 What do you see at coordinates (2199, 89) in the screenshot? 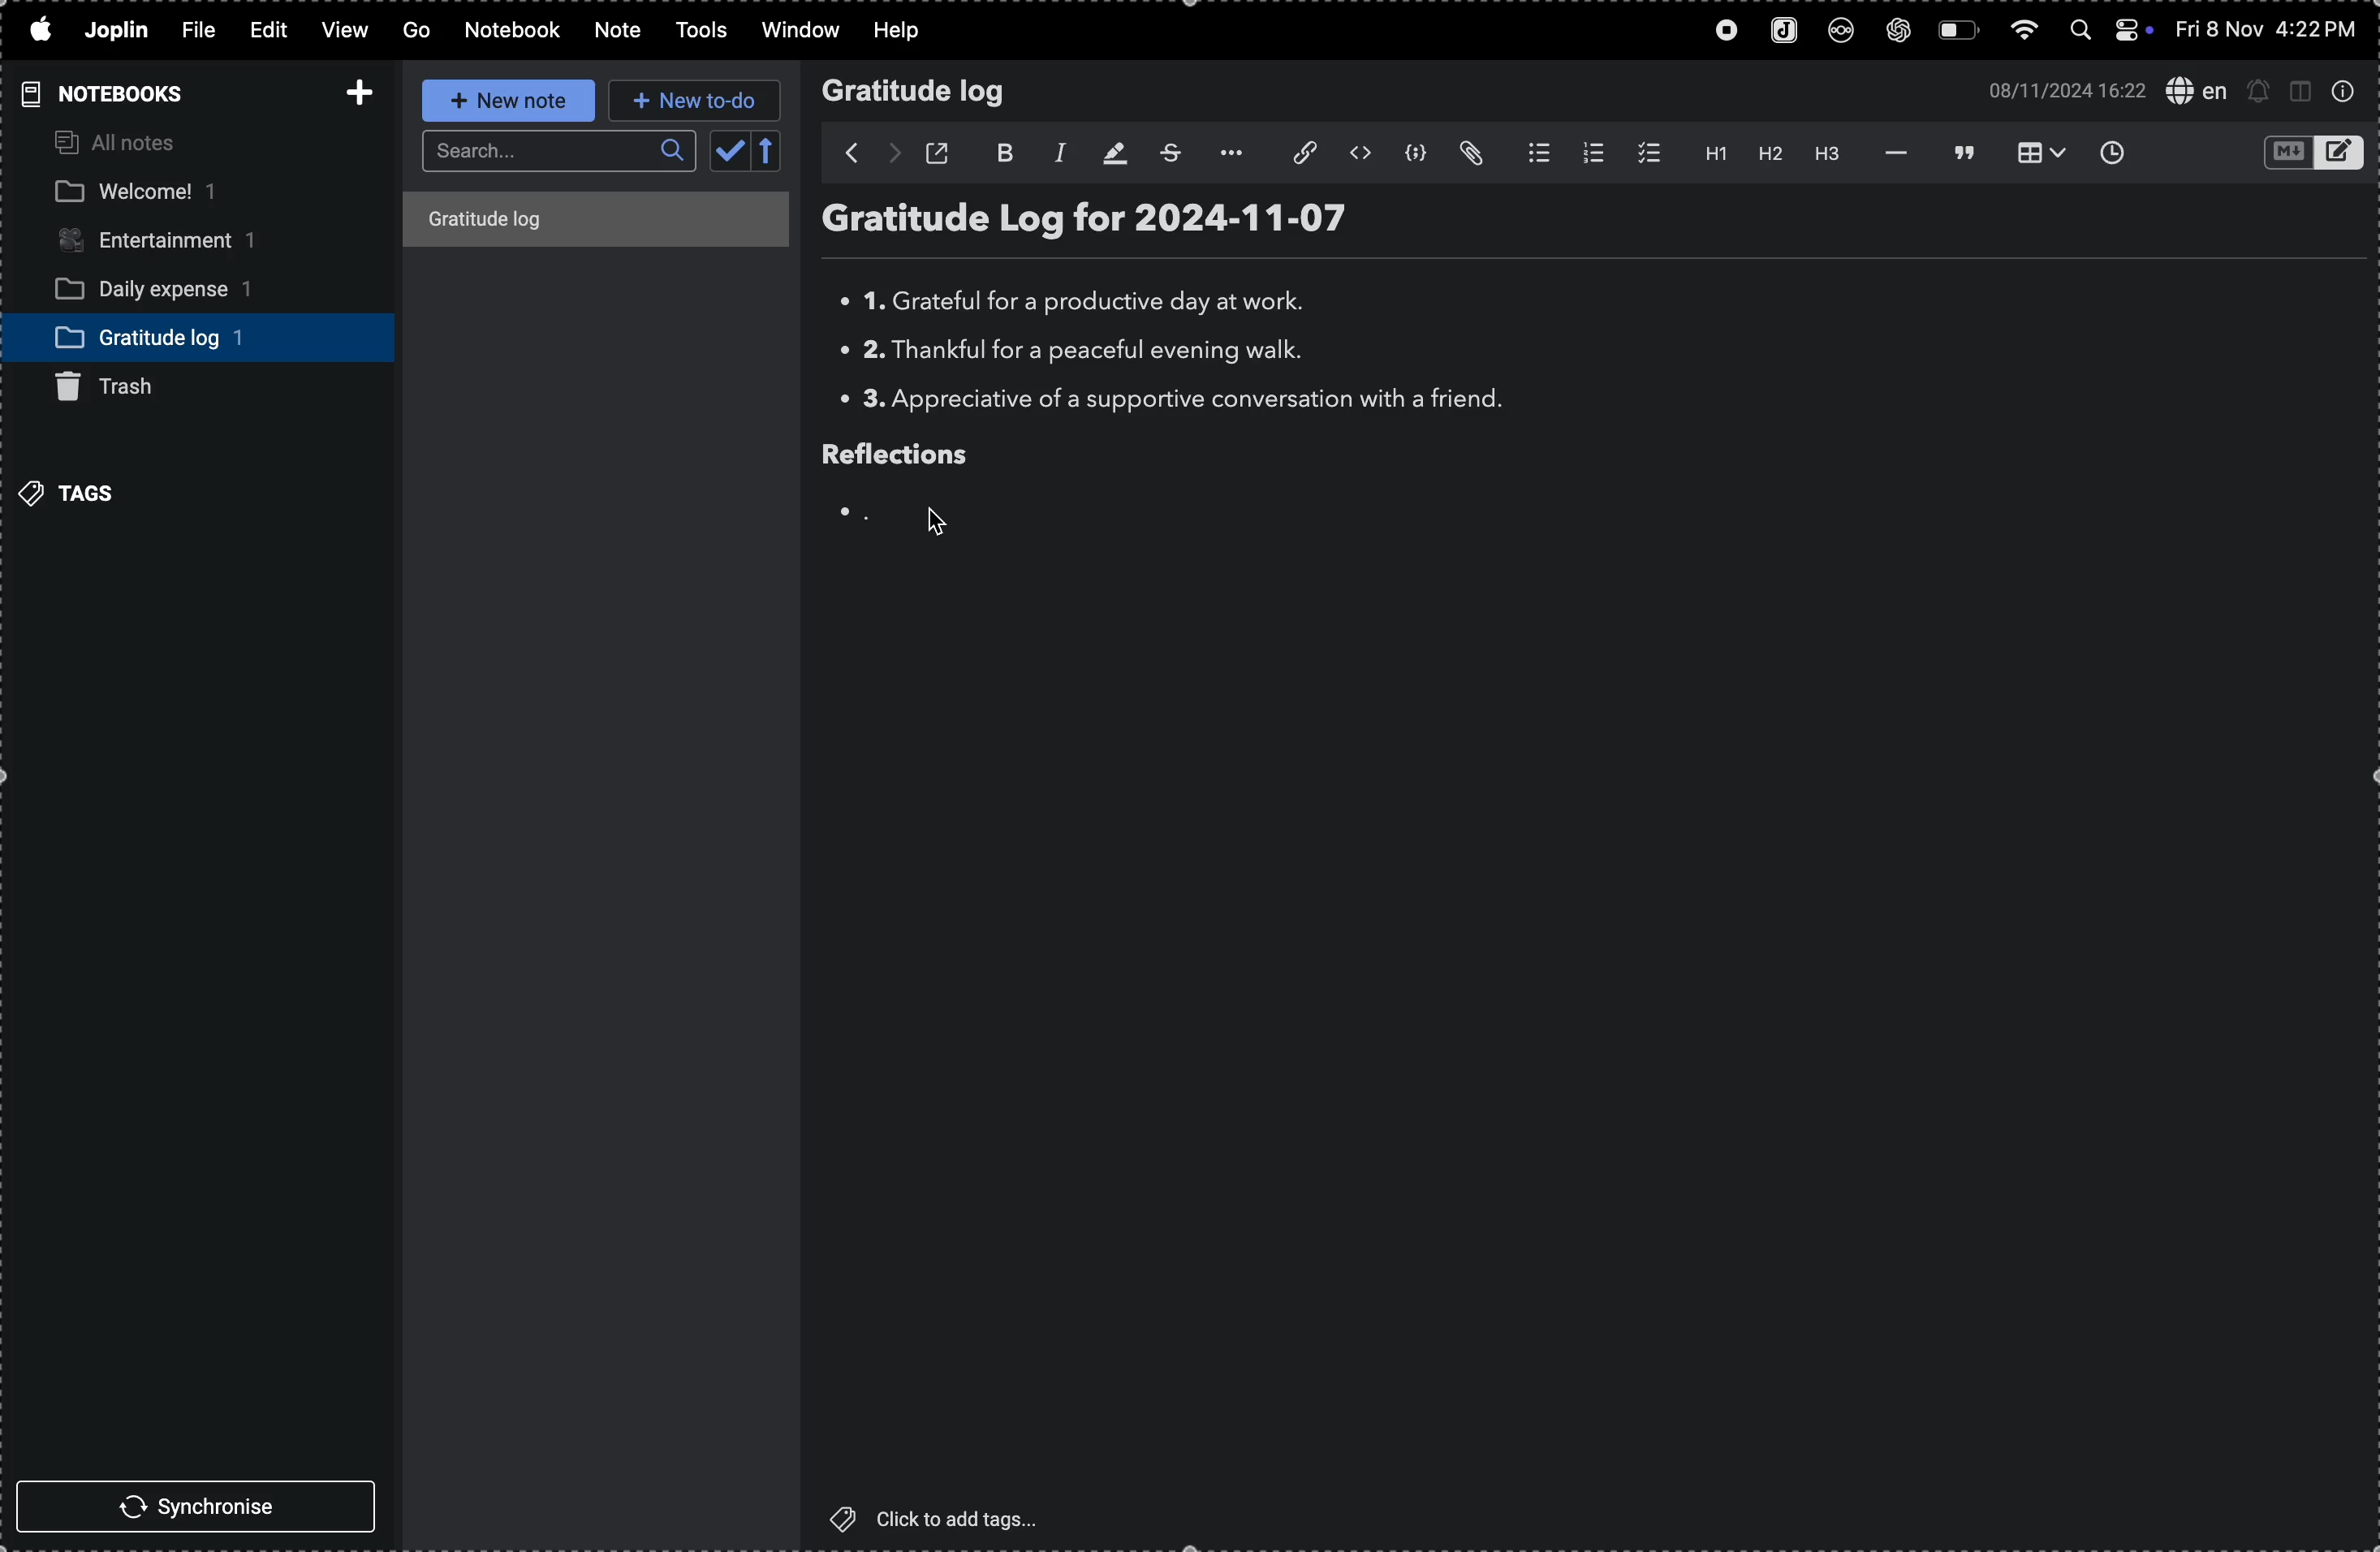
I see `spell check` at bounding box center [2199, 89].